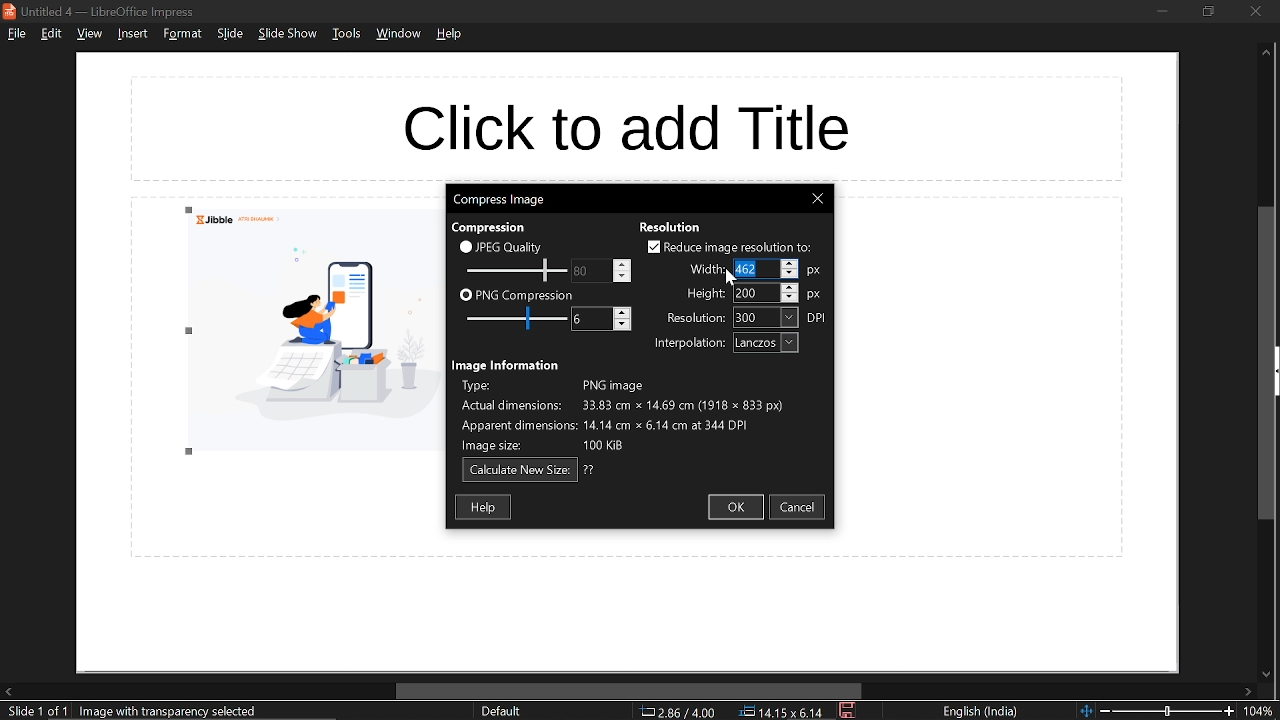 Image resolution: width=1280 pixels, height=720 pixels. Describe the element at coordinates (487, 228) in the screenshot. I see `compression` at that location.